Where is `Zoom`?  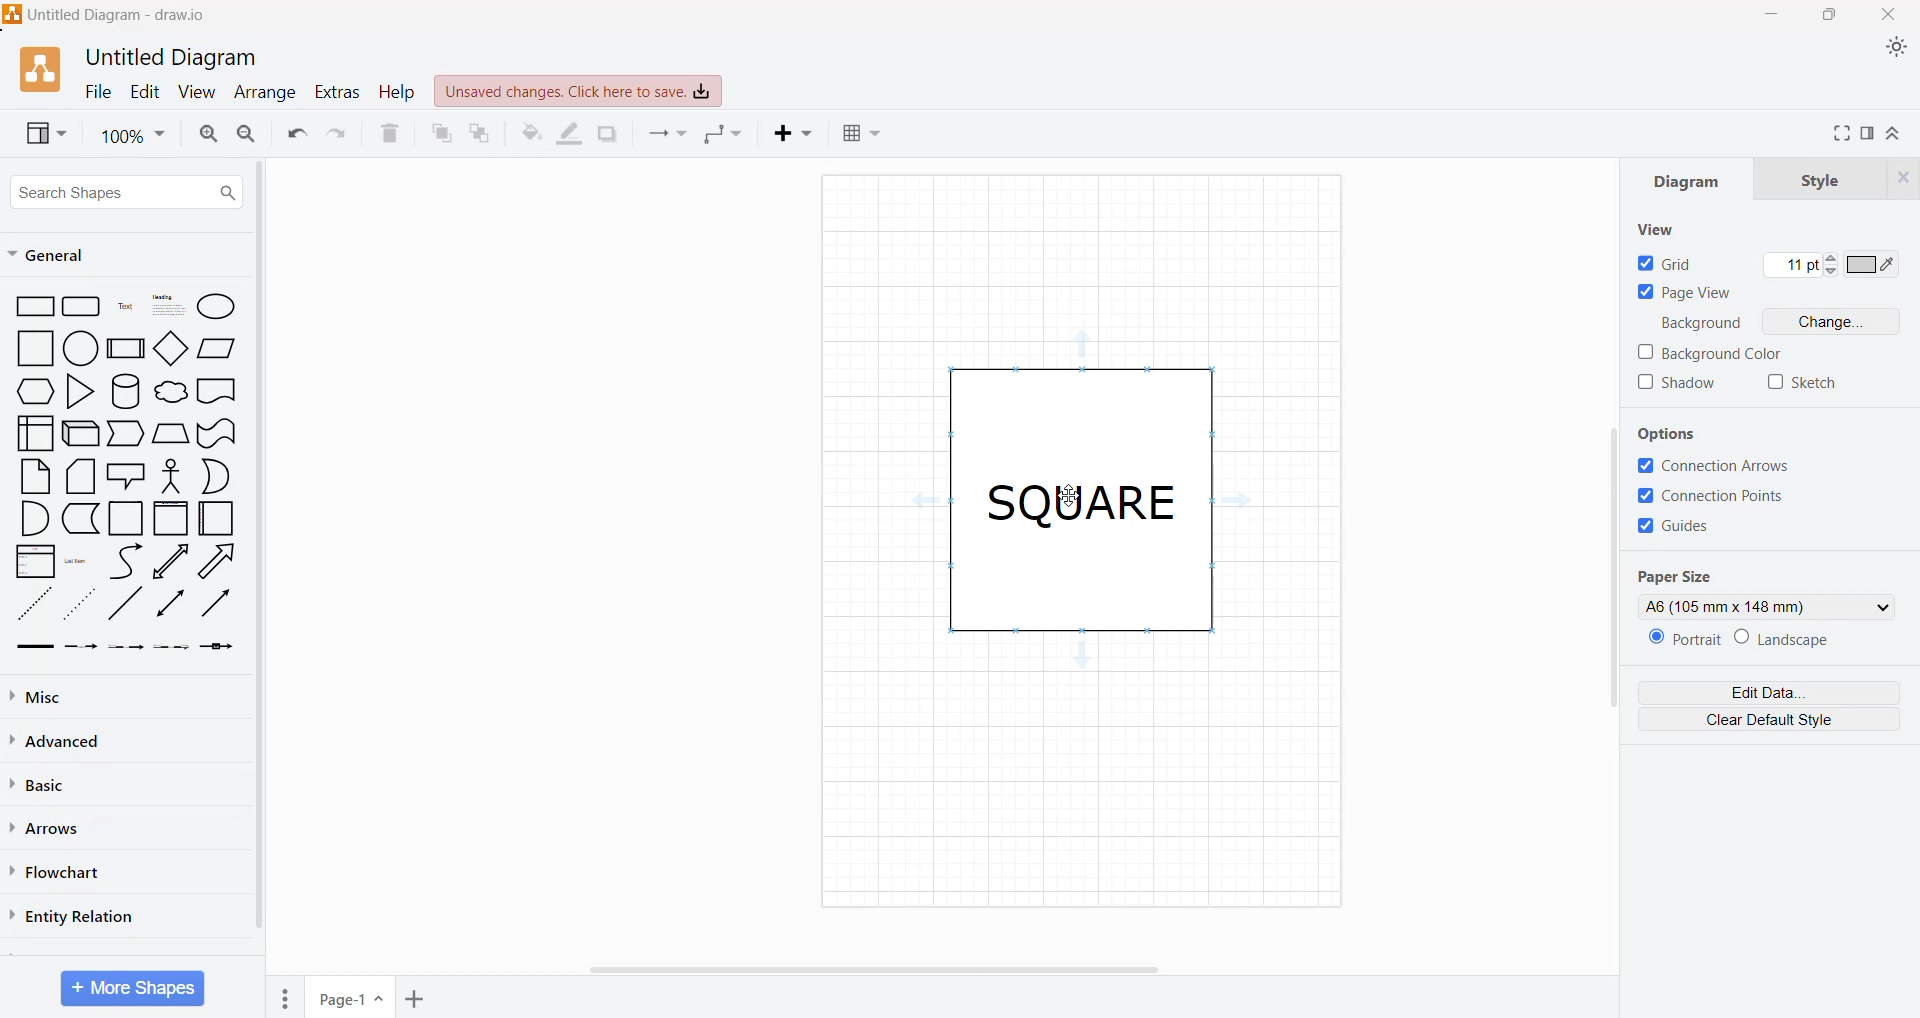
Zoom is located at coordinates (138, 136).